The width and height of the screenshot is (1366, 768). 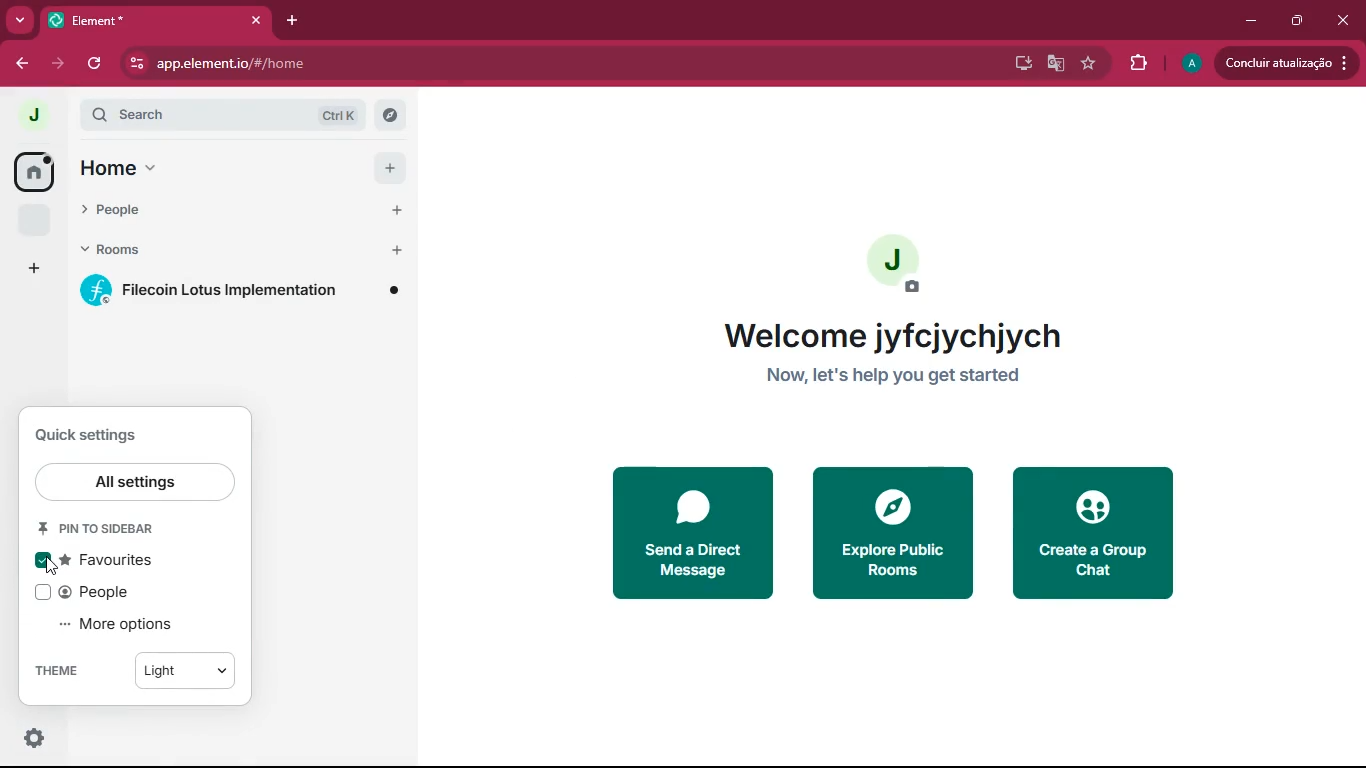 I want to click on app.element.io/#/home, so click(x=218, y=63).